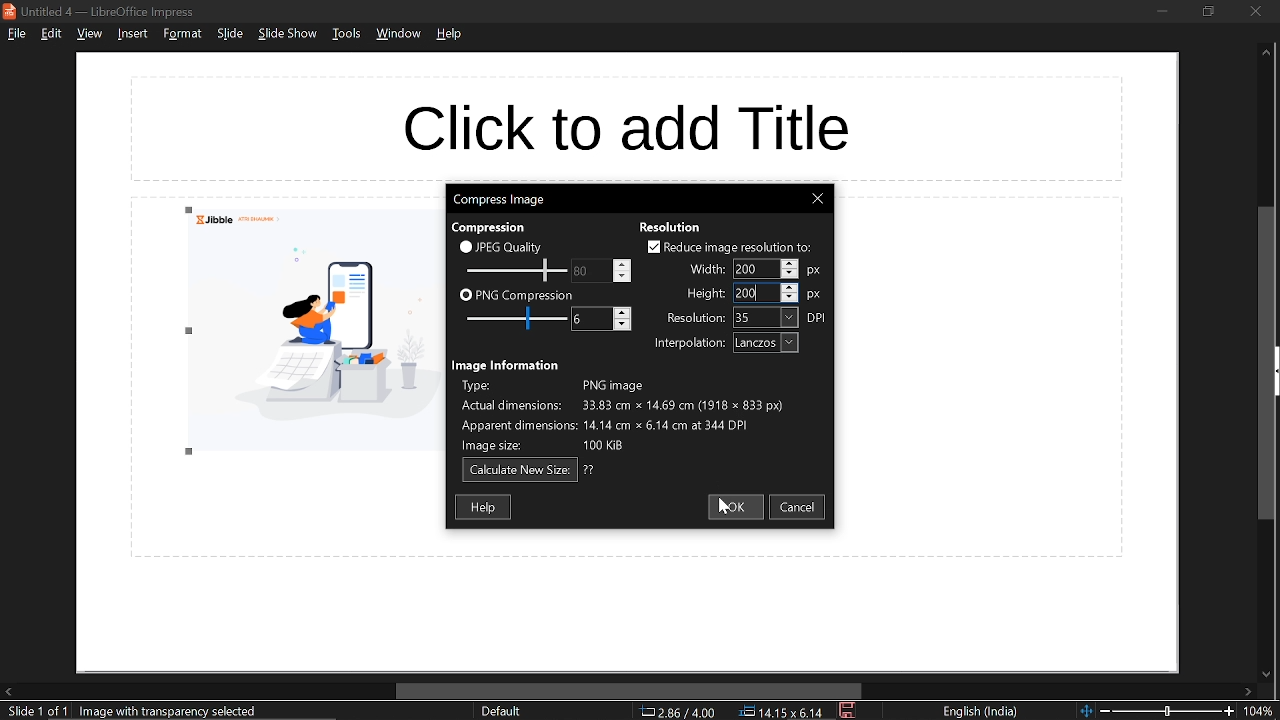 The width and height of the screenshot is (1280, 720). I want to click on position, so click(781, 712).